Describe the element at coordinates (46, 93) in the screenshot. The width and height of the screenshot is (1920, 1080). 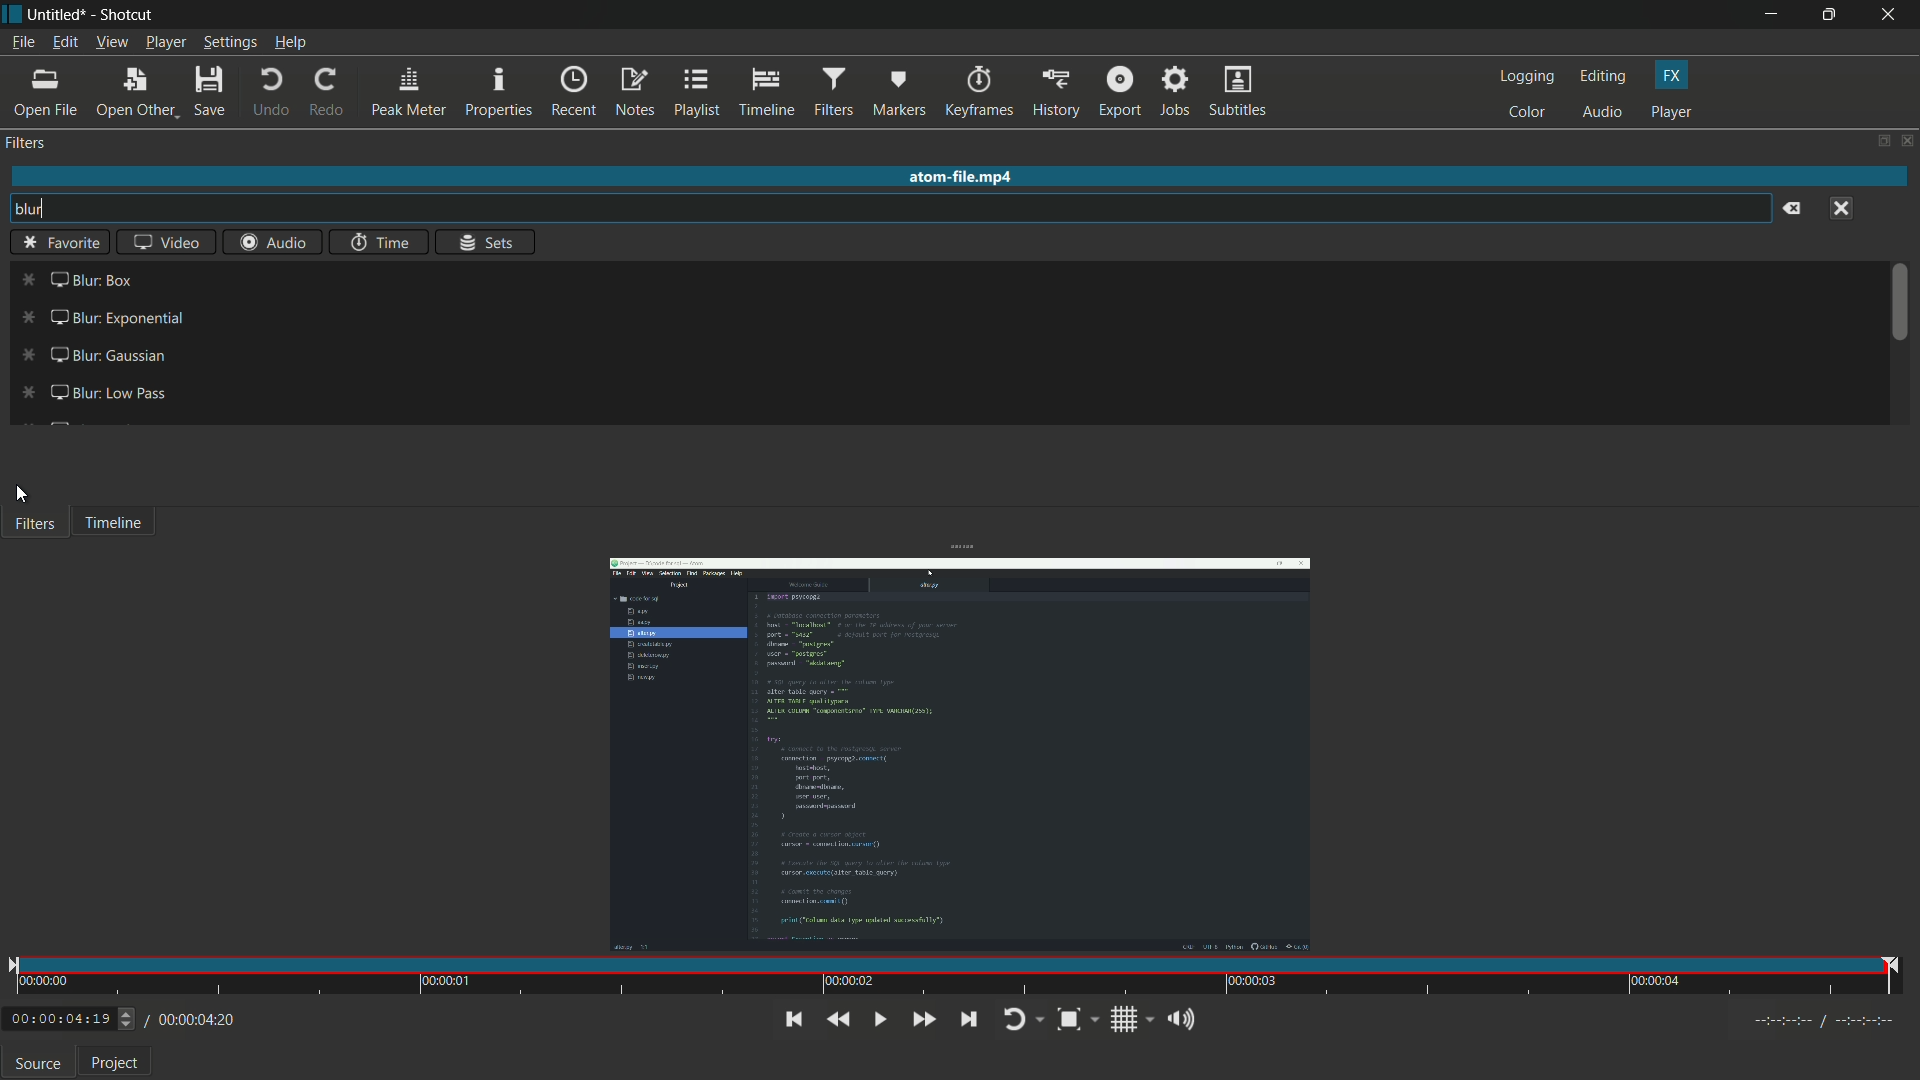
I see `open file` at that location.